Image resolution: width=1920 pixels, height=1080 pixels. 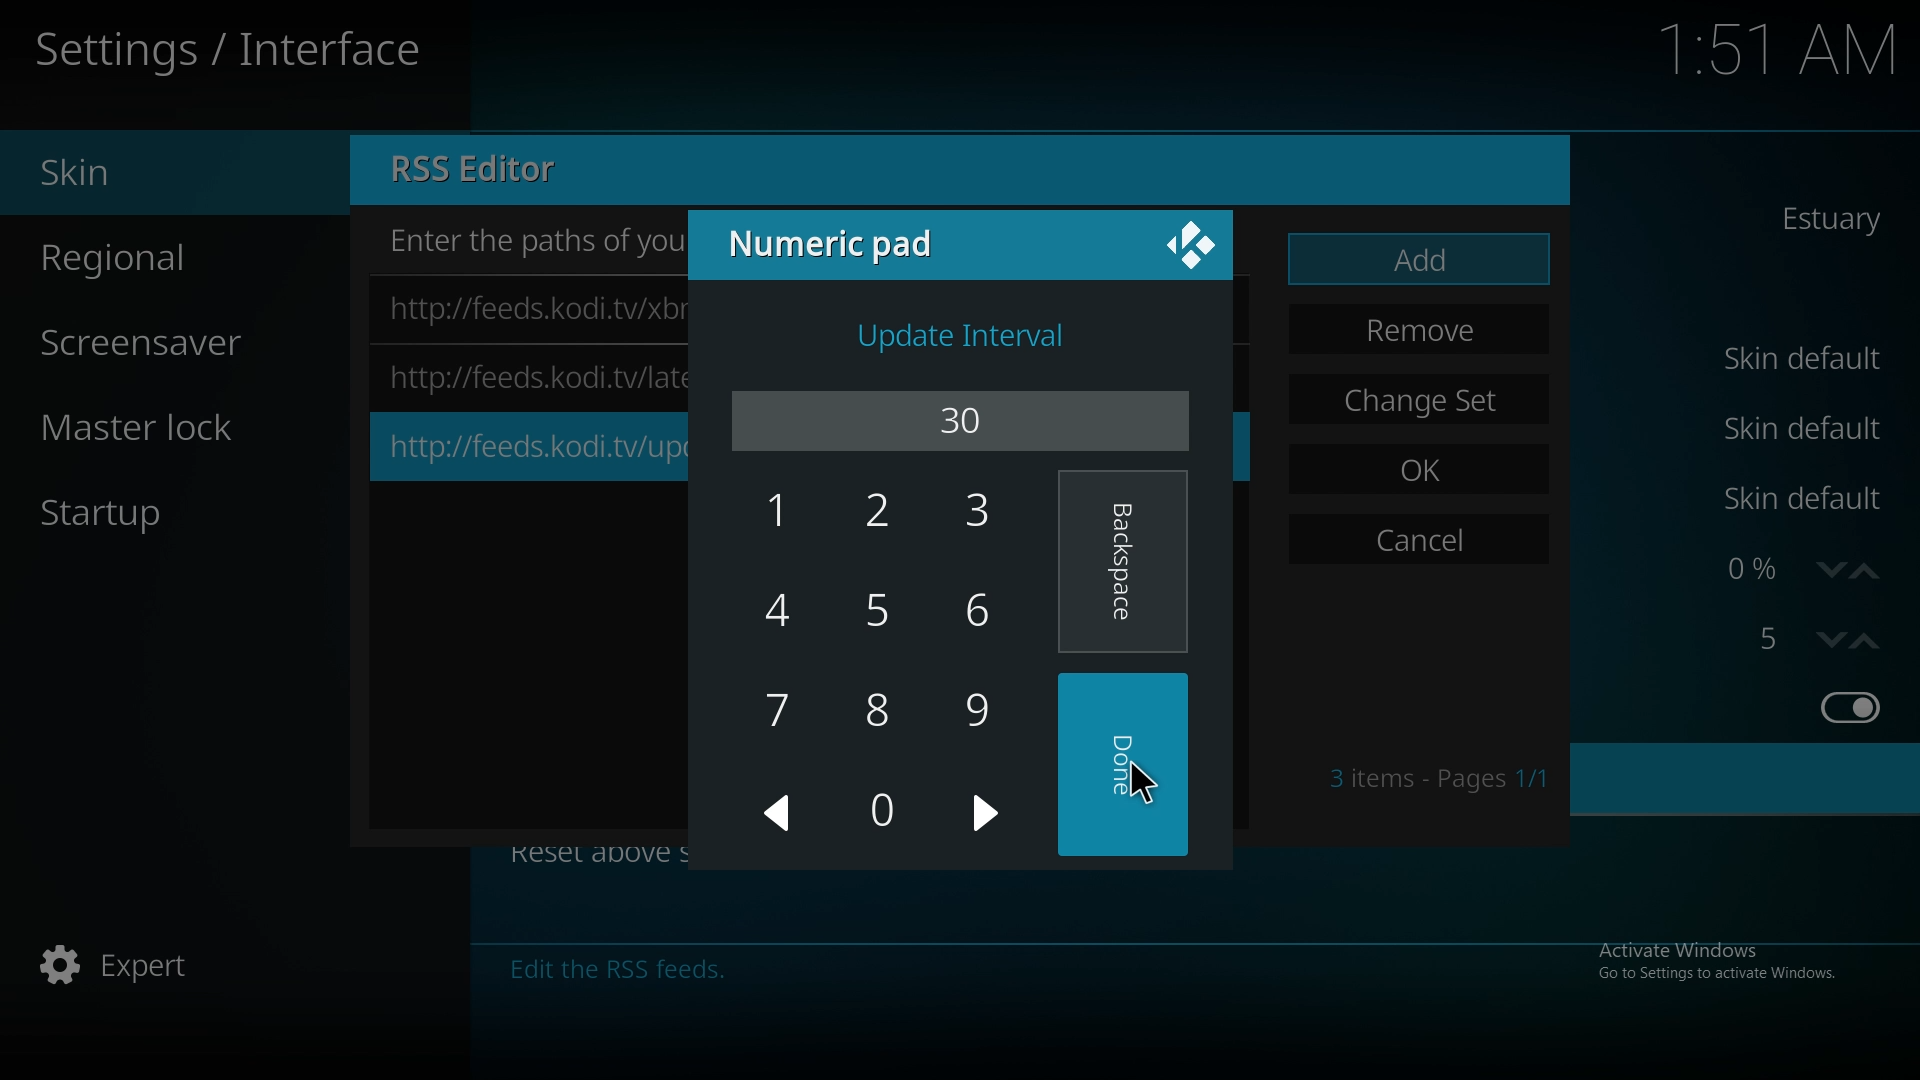 I want to click on numeric pad, so click(x=840, y=246).